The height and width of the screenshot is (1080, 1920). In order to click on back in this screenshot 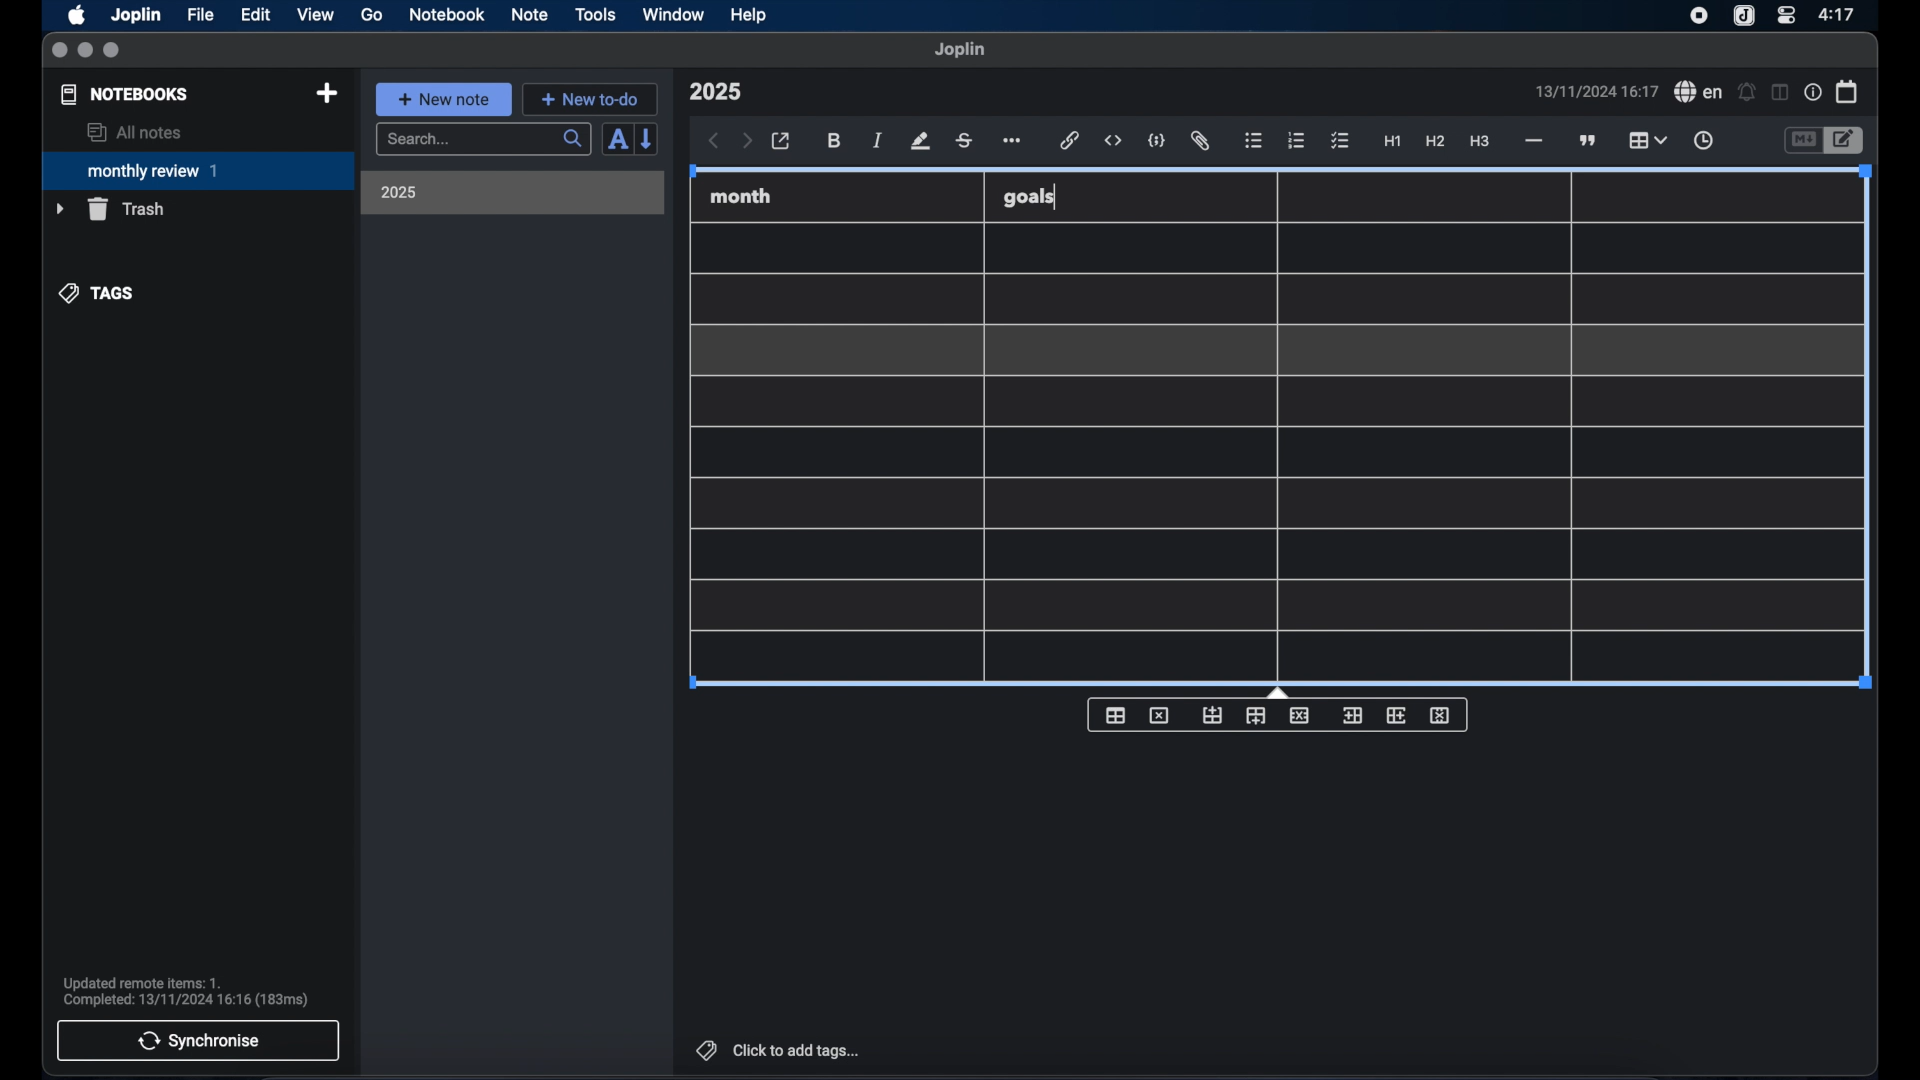, I will do `click(714, 141)`.